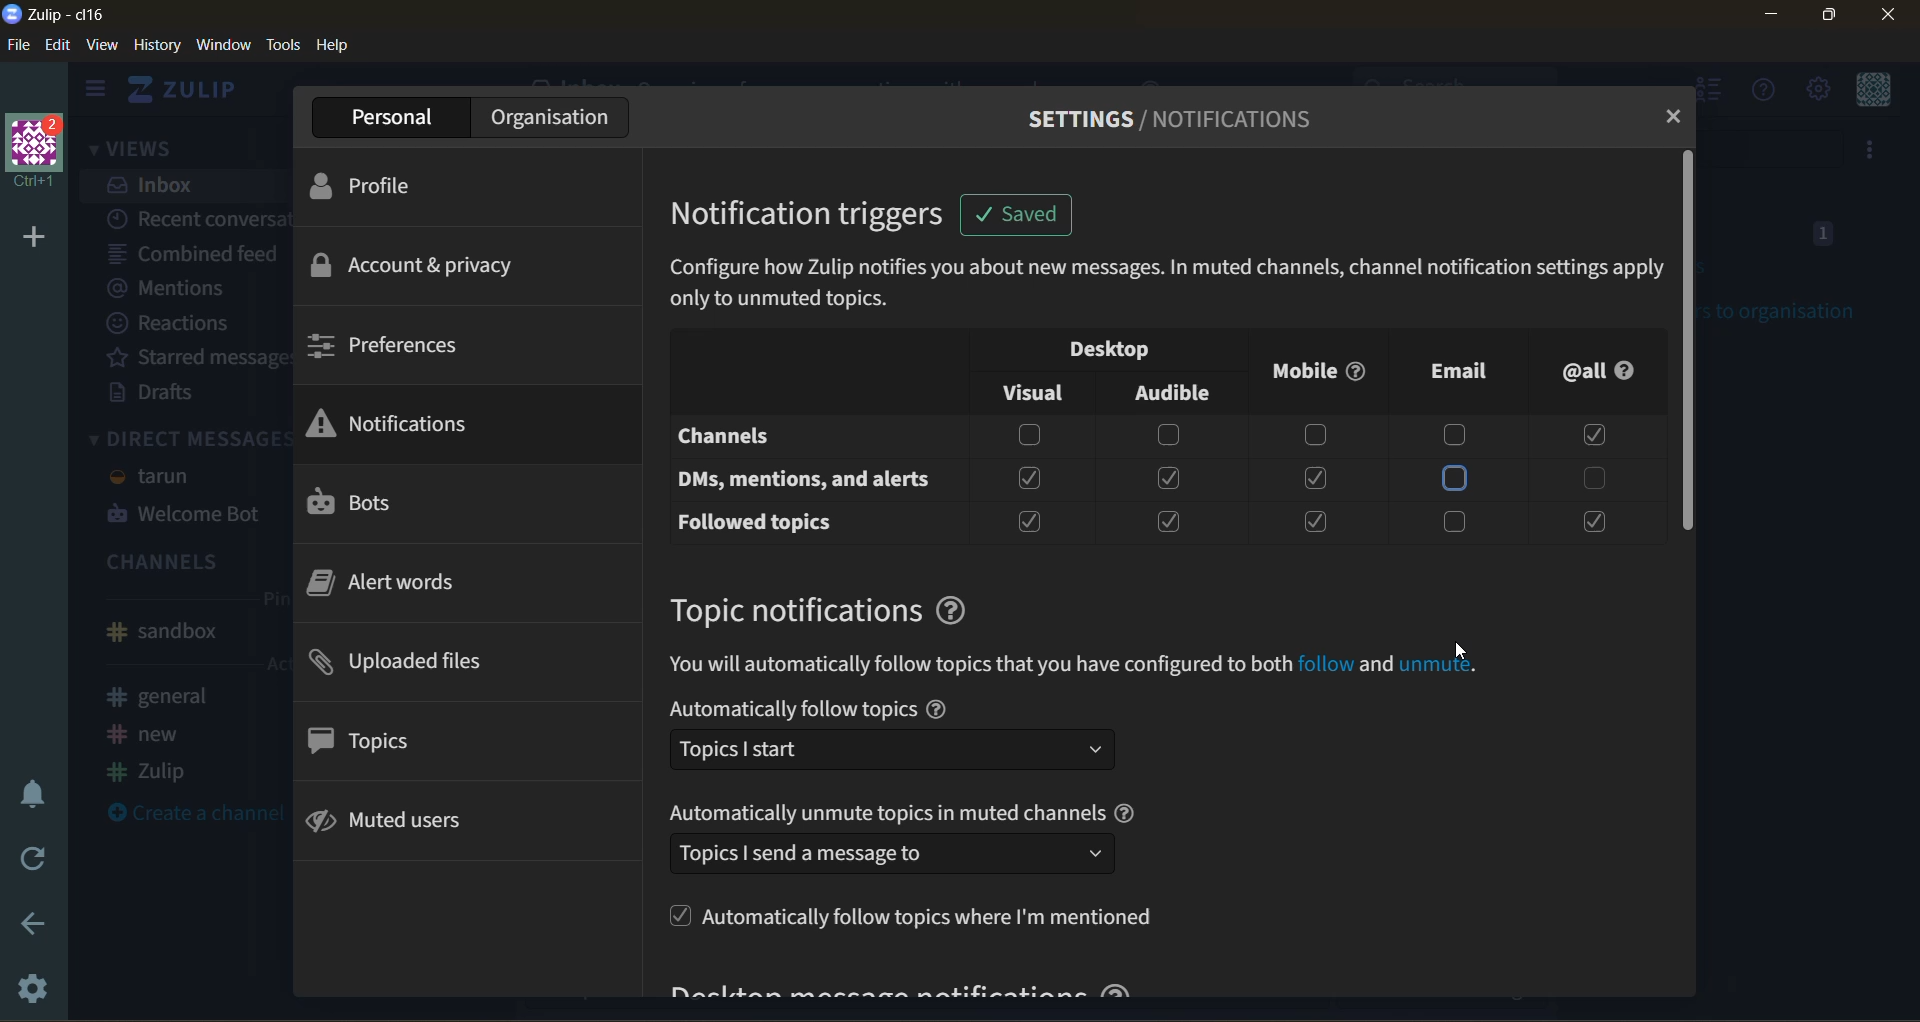 The height and width of the screenshot is (1022, 1920). What do you see at coordinates (1037, 389) in the screenshot?
I see `visual` at bounding box center [1037, 389].